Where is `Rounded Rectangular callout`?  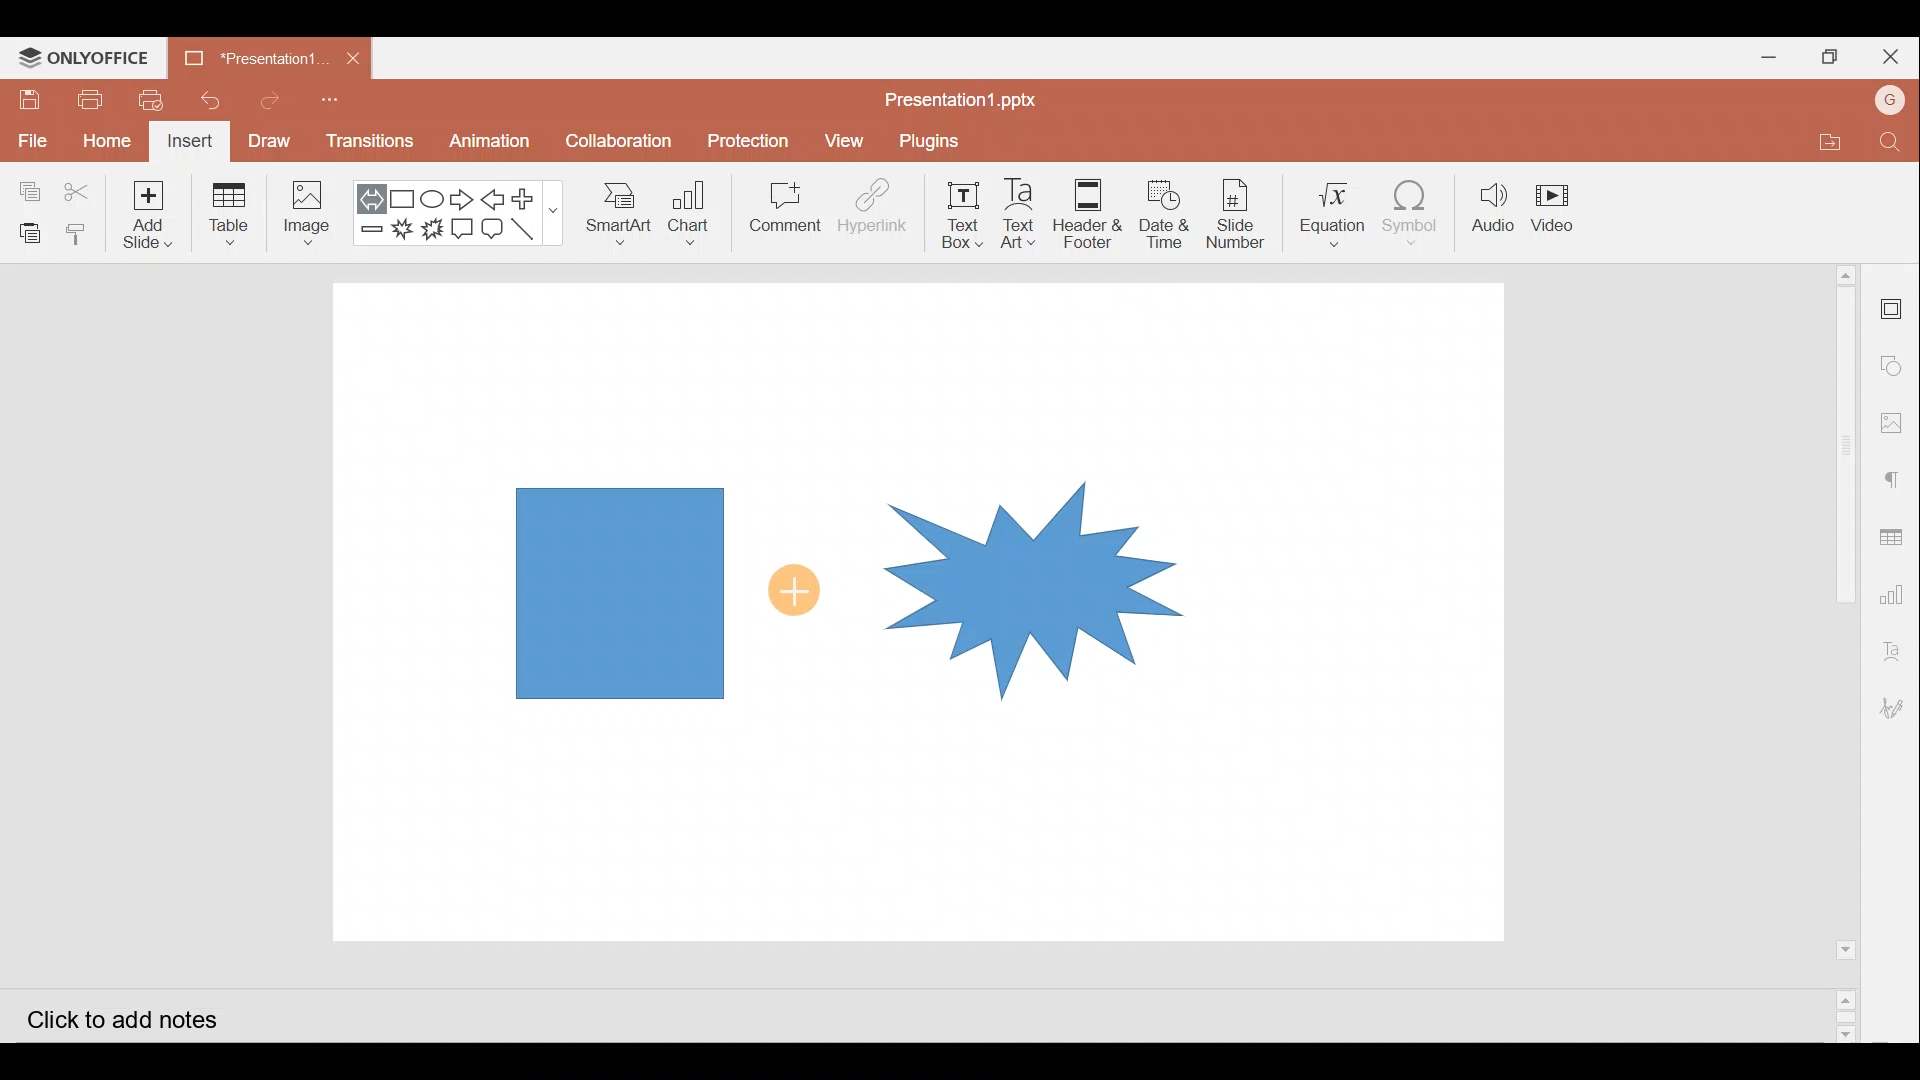
Rounded Rectangular callout is located at coordinates (496, 226).